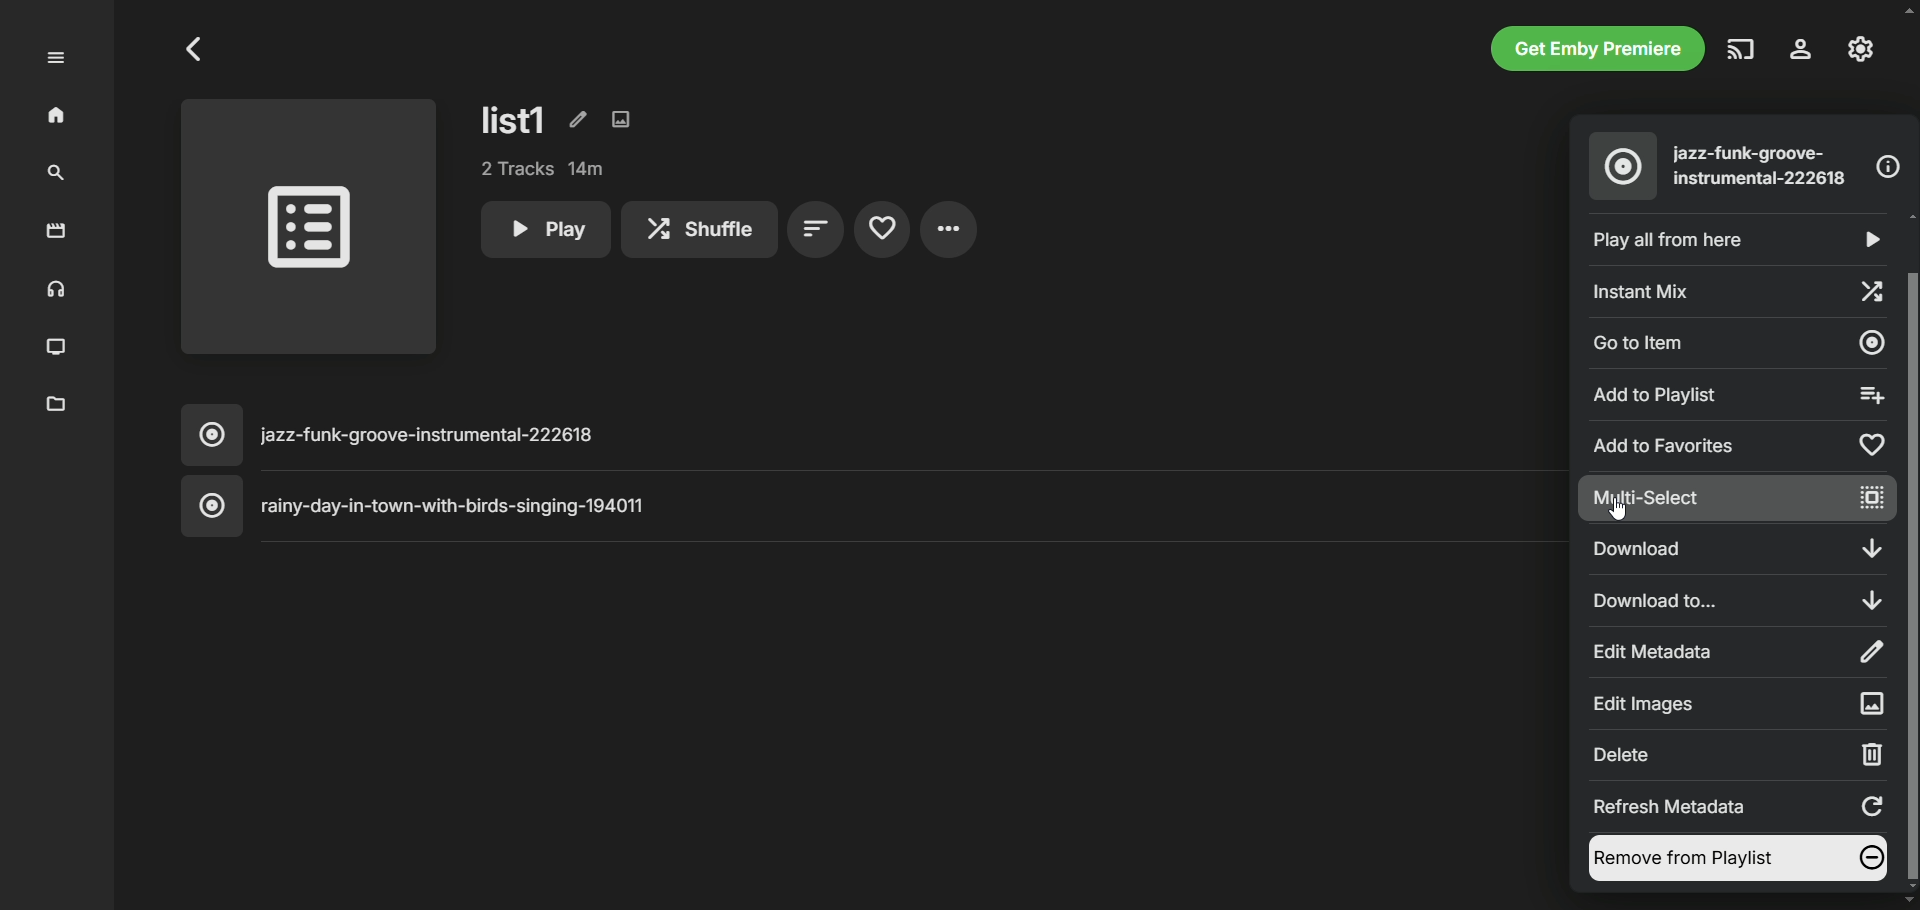 Image resolution: width=1920 pixels, height=910 pixels. I want to click on settings, so click(949, 229).